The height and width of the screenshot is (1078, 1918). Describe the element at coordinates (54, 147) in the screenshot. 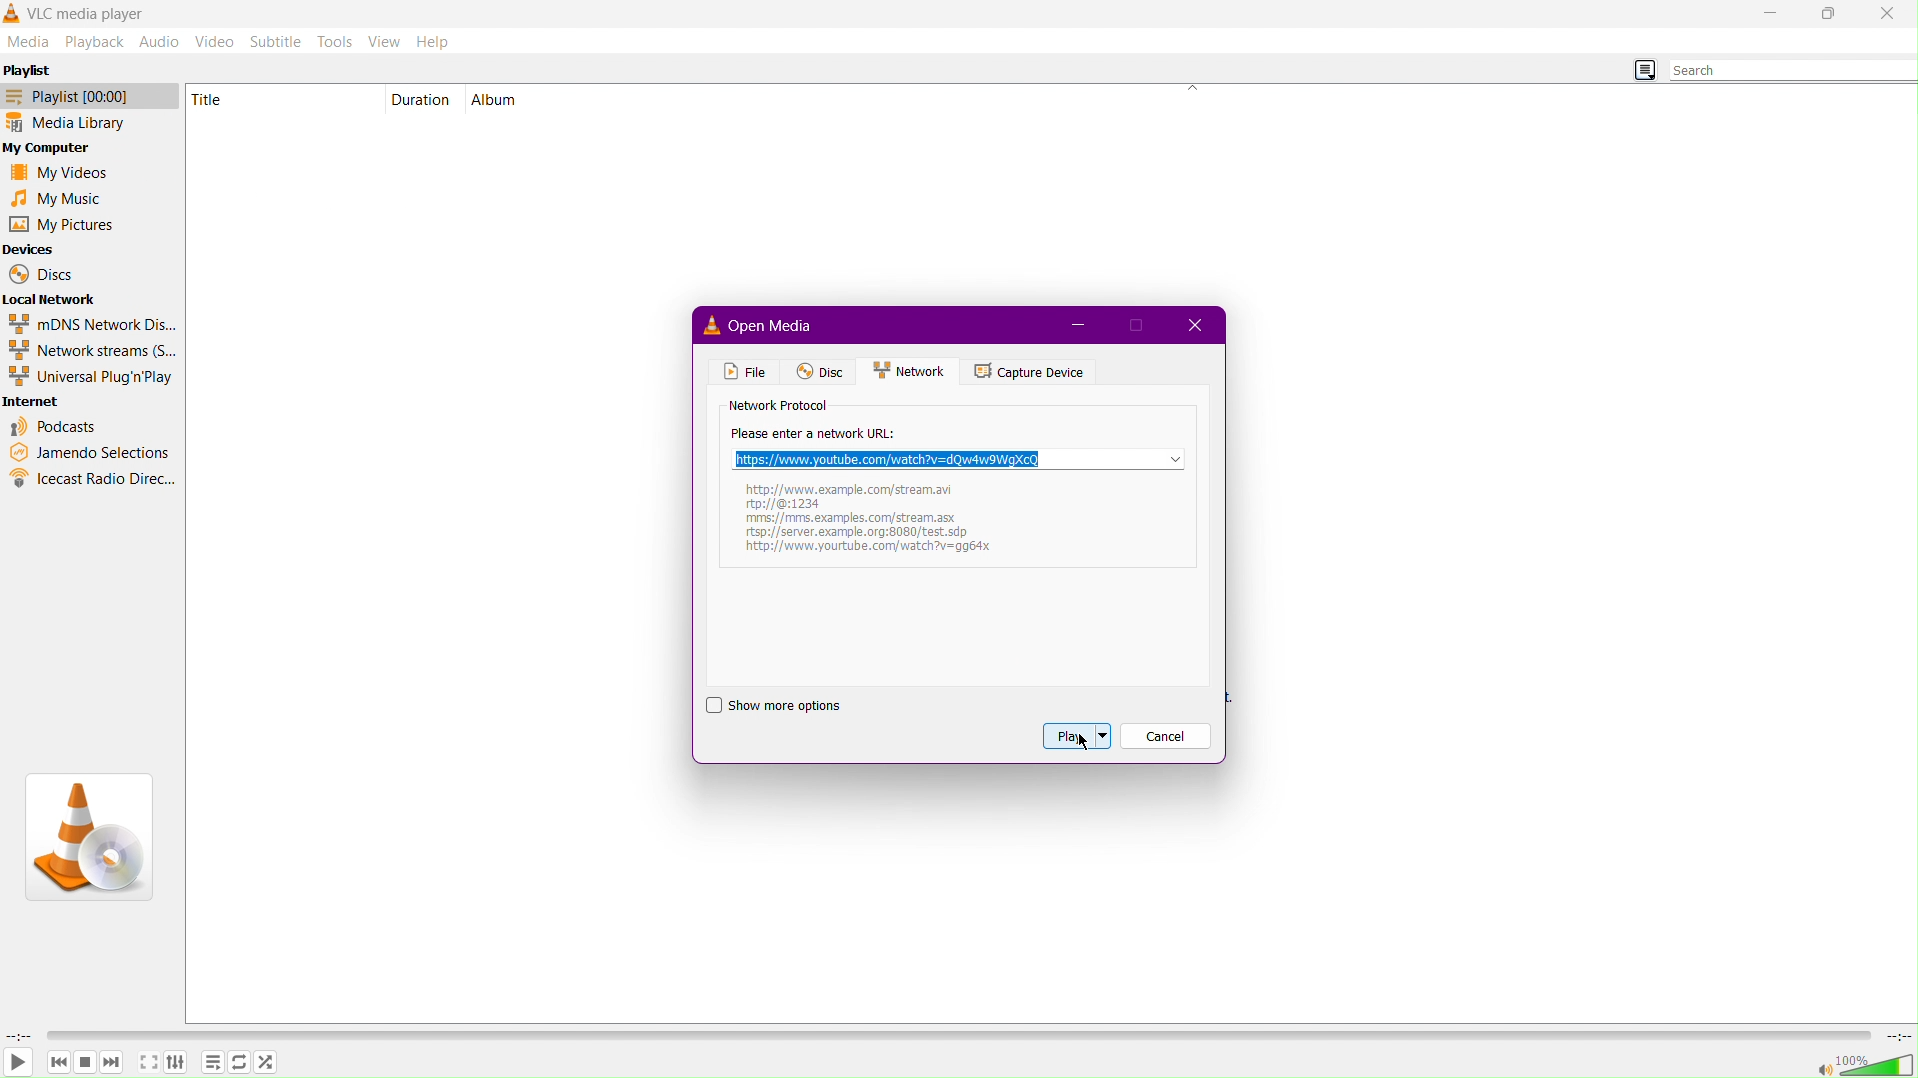

I see `My Computer` at that location.